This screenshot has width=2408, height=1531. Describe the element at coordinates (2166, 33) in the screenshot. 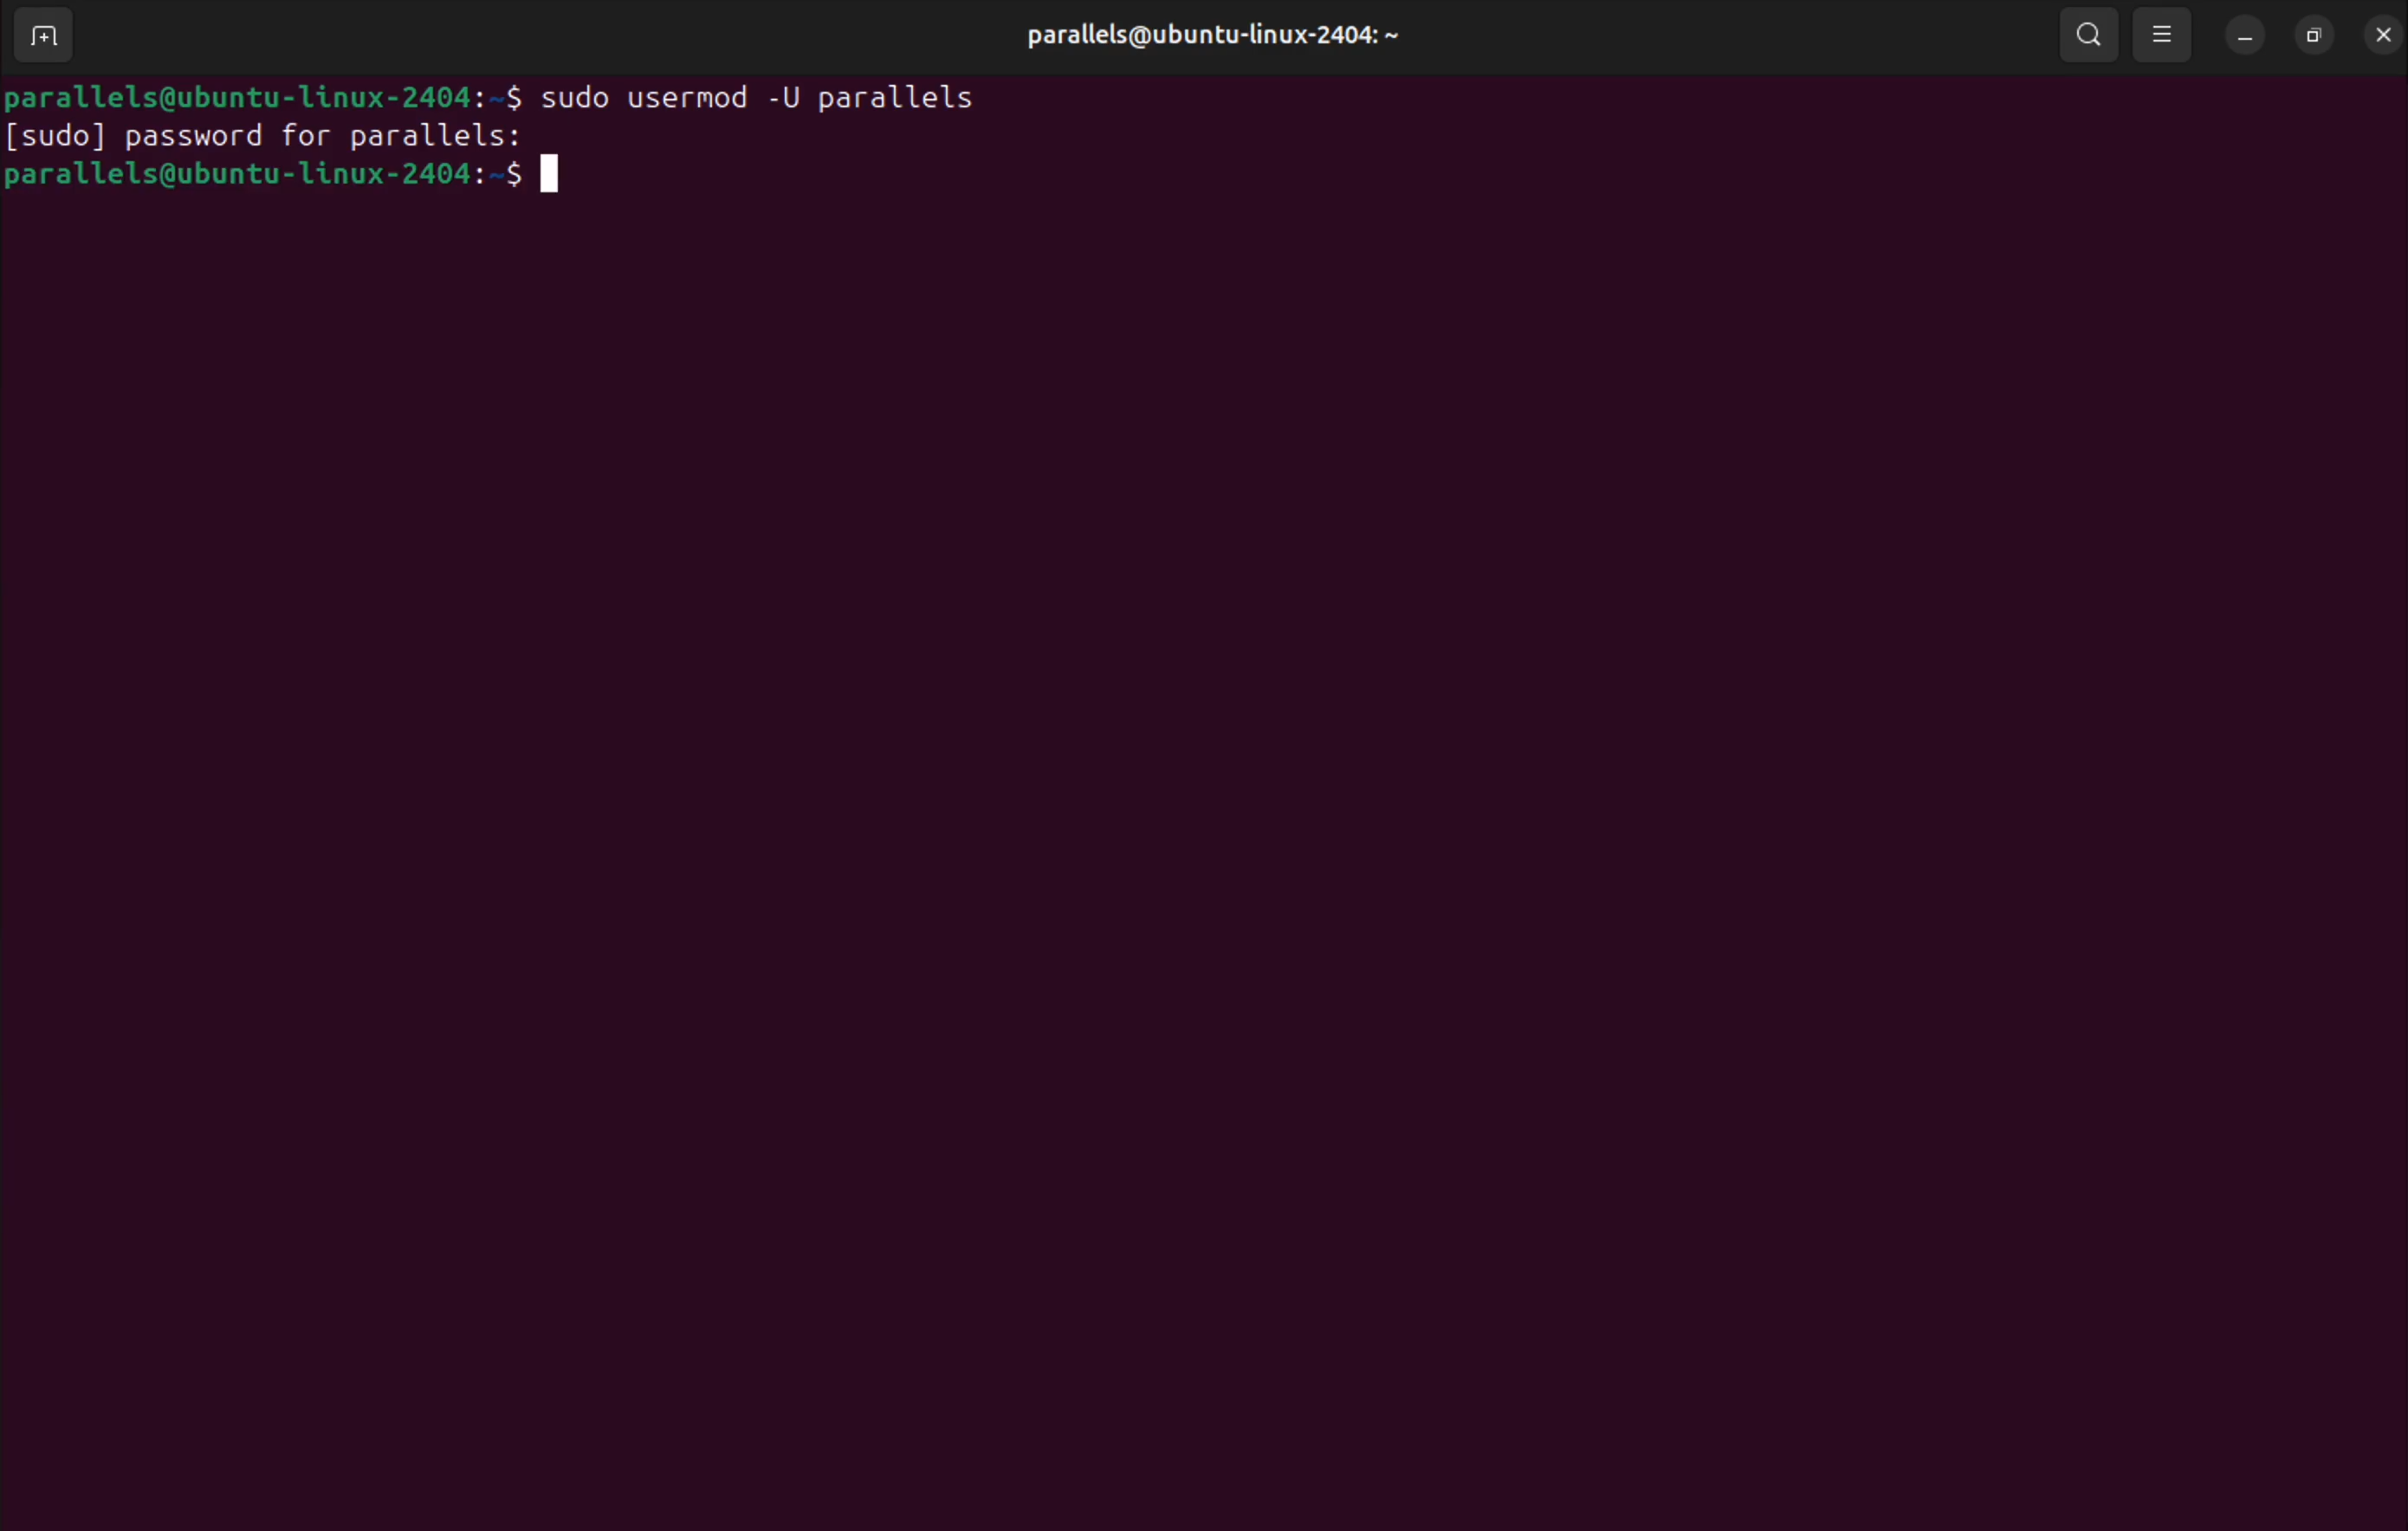

I see `view options` at that location.